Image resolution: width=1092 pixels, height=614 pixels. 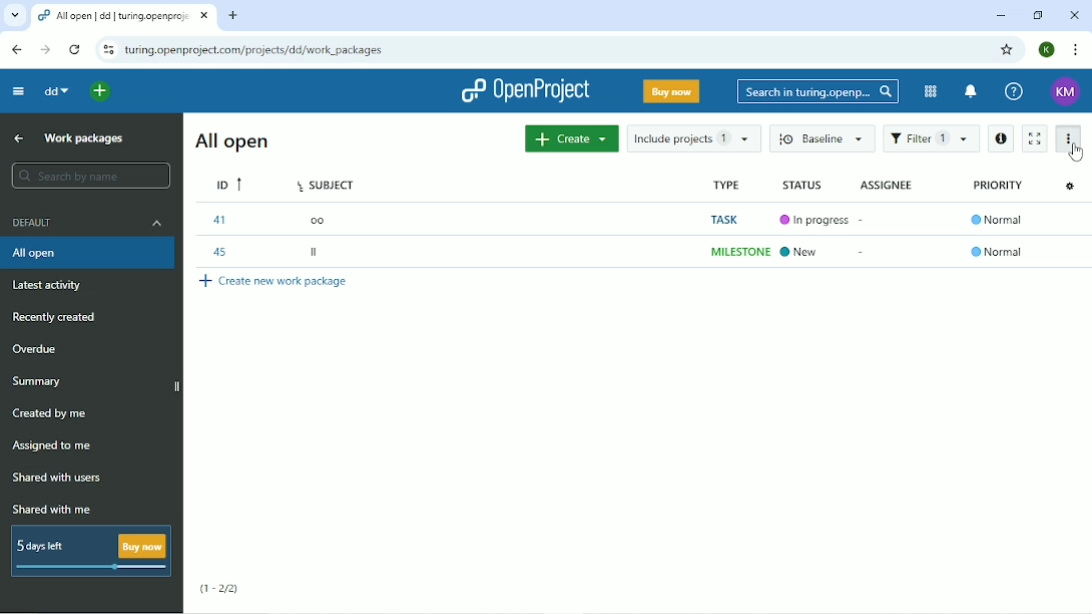 What do you see at coordinates (571, 139) in the screenshot?
I see `Create` at bounding box center [571, 139].